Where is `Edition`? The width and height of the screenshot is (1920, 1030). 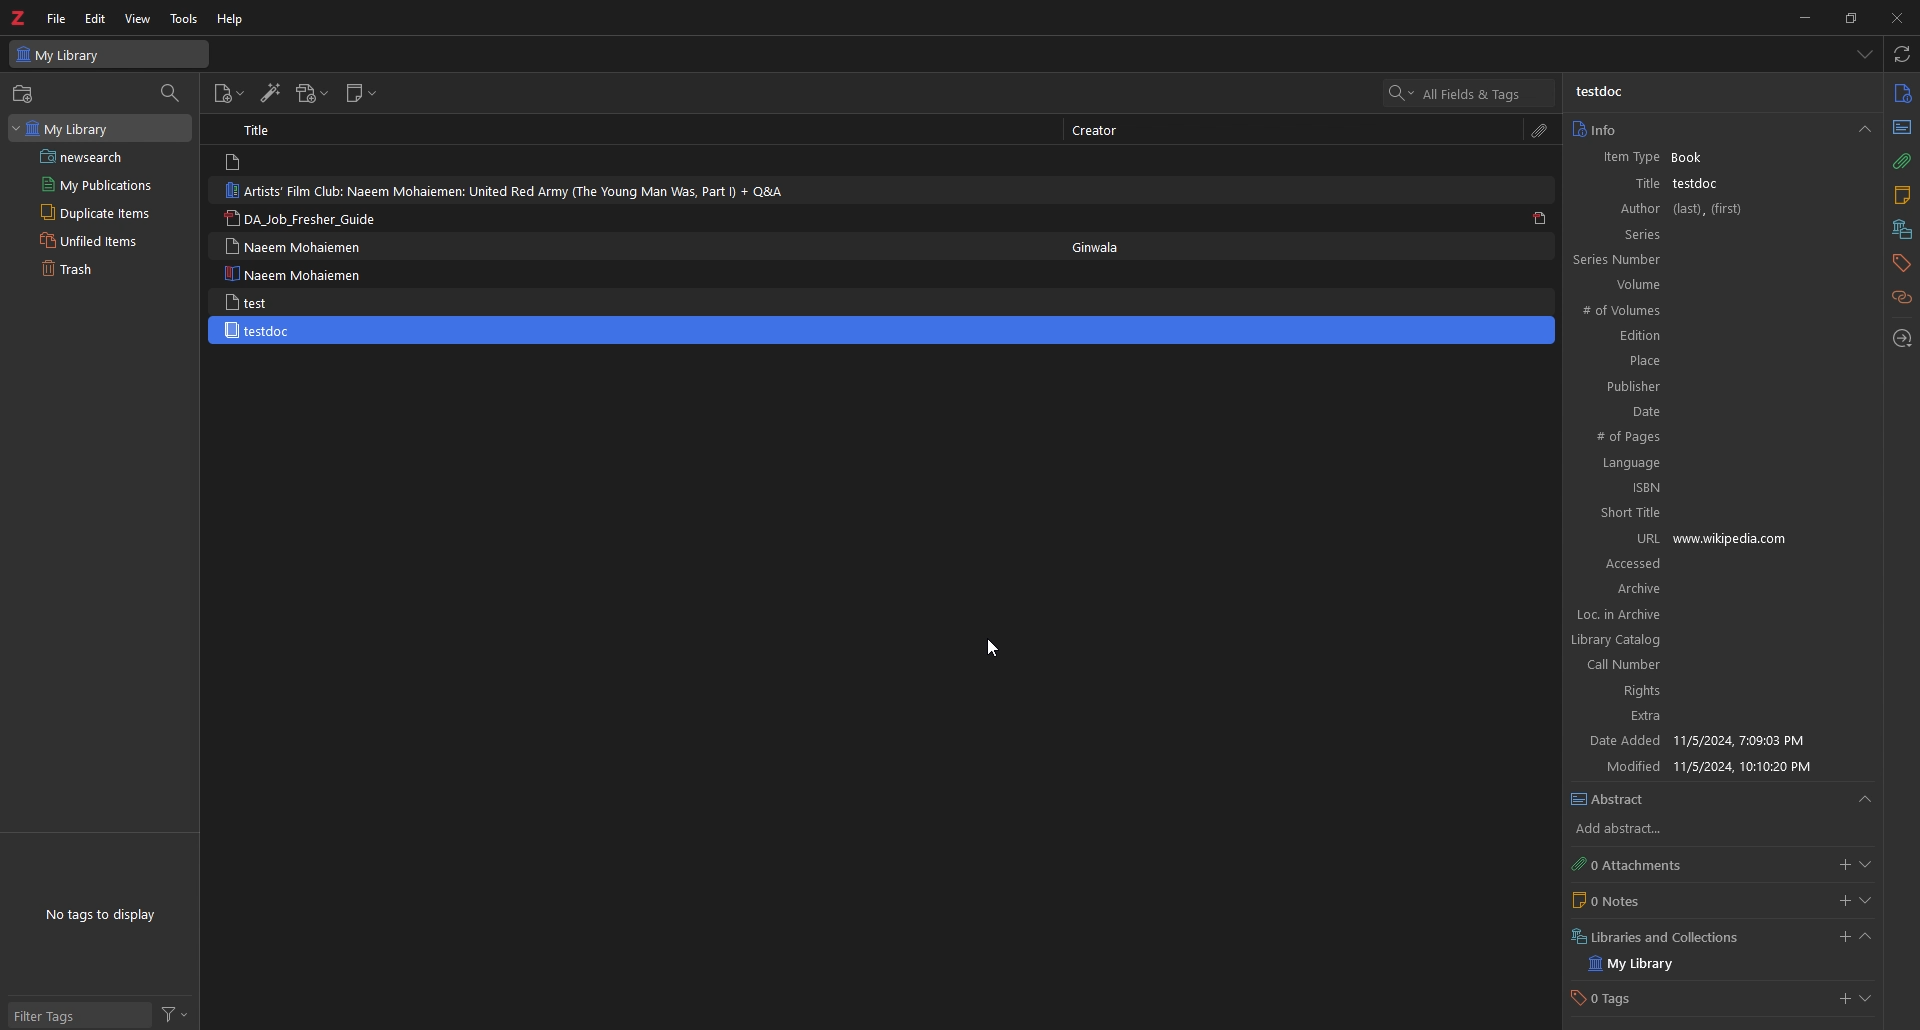 Edition is located at coordinates (1684, 337).